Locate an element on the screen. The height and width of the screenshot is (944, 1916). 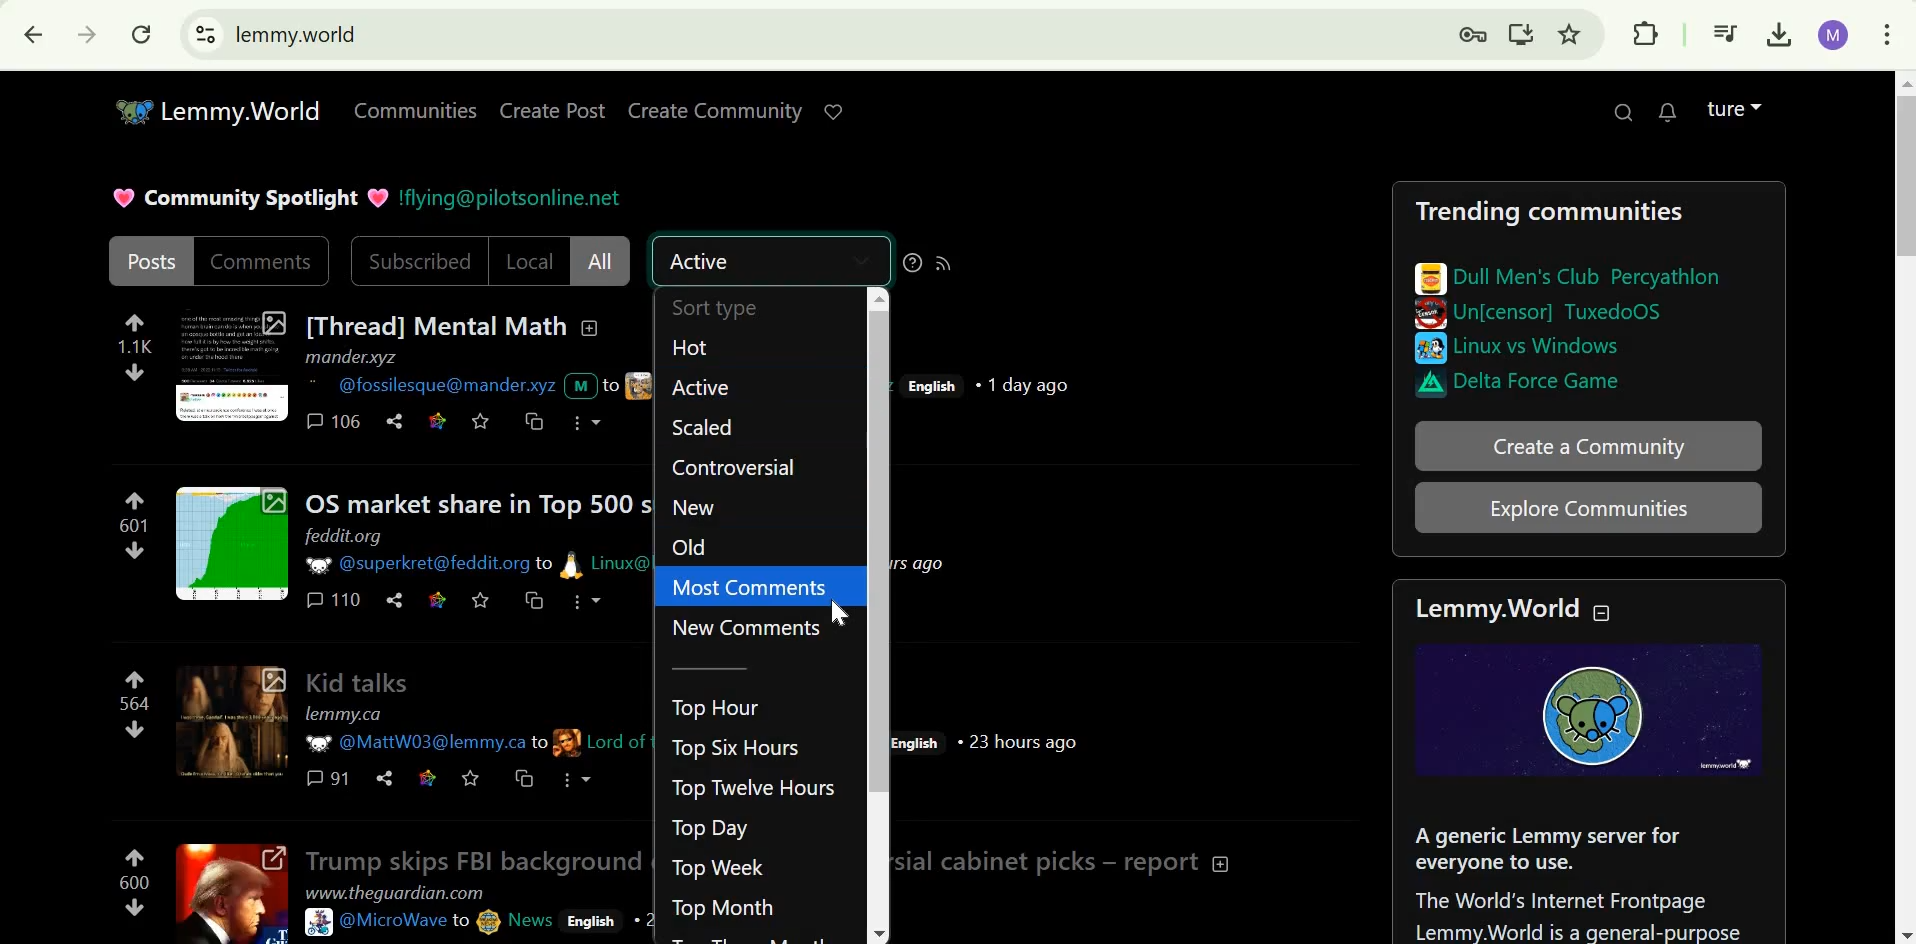
Customize and control Google Chrome is located at coordinates (1891, 36).